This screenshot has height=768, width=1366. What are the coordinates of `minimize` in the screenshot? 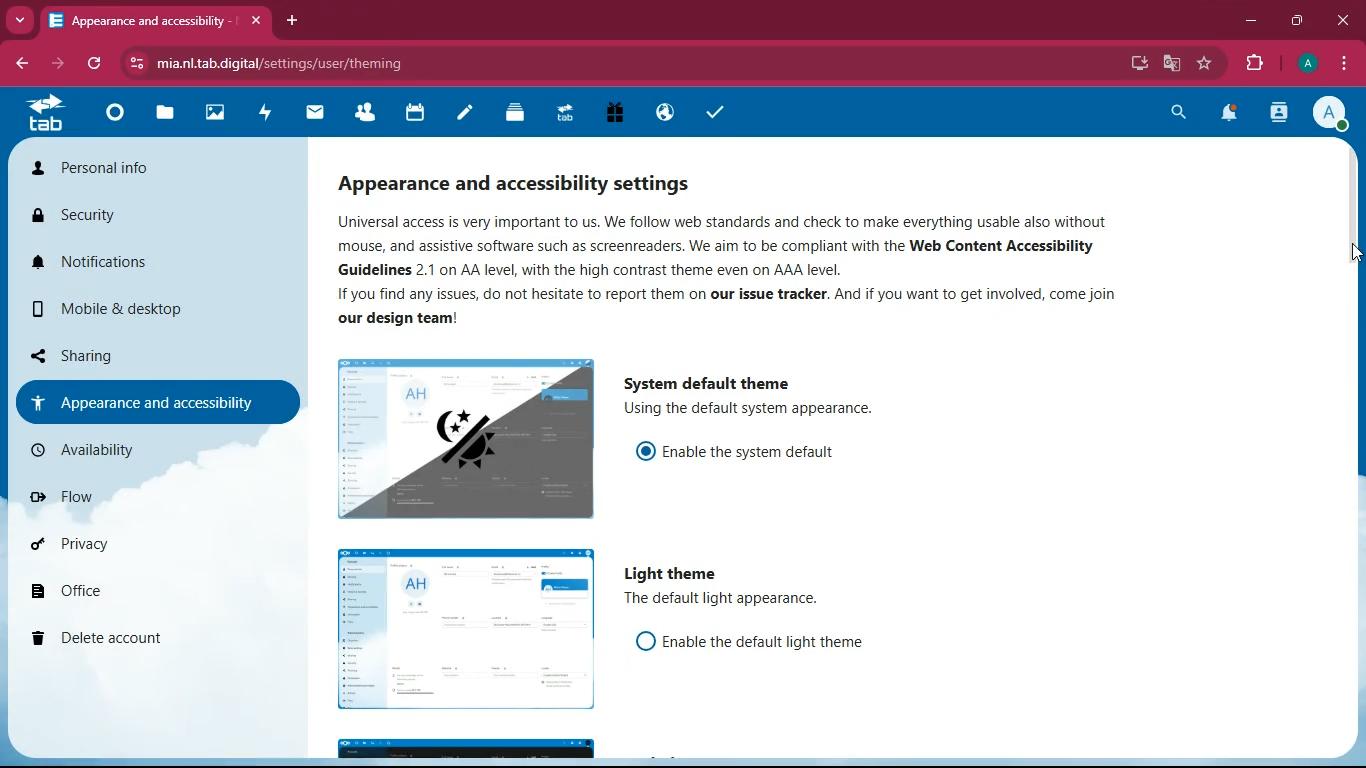 It's located at (1246, 21).